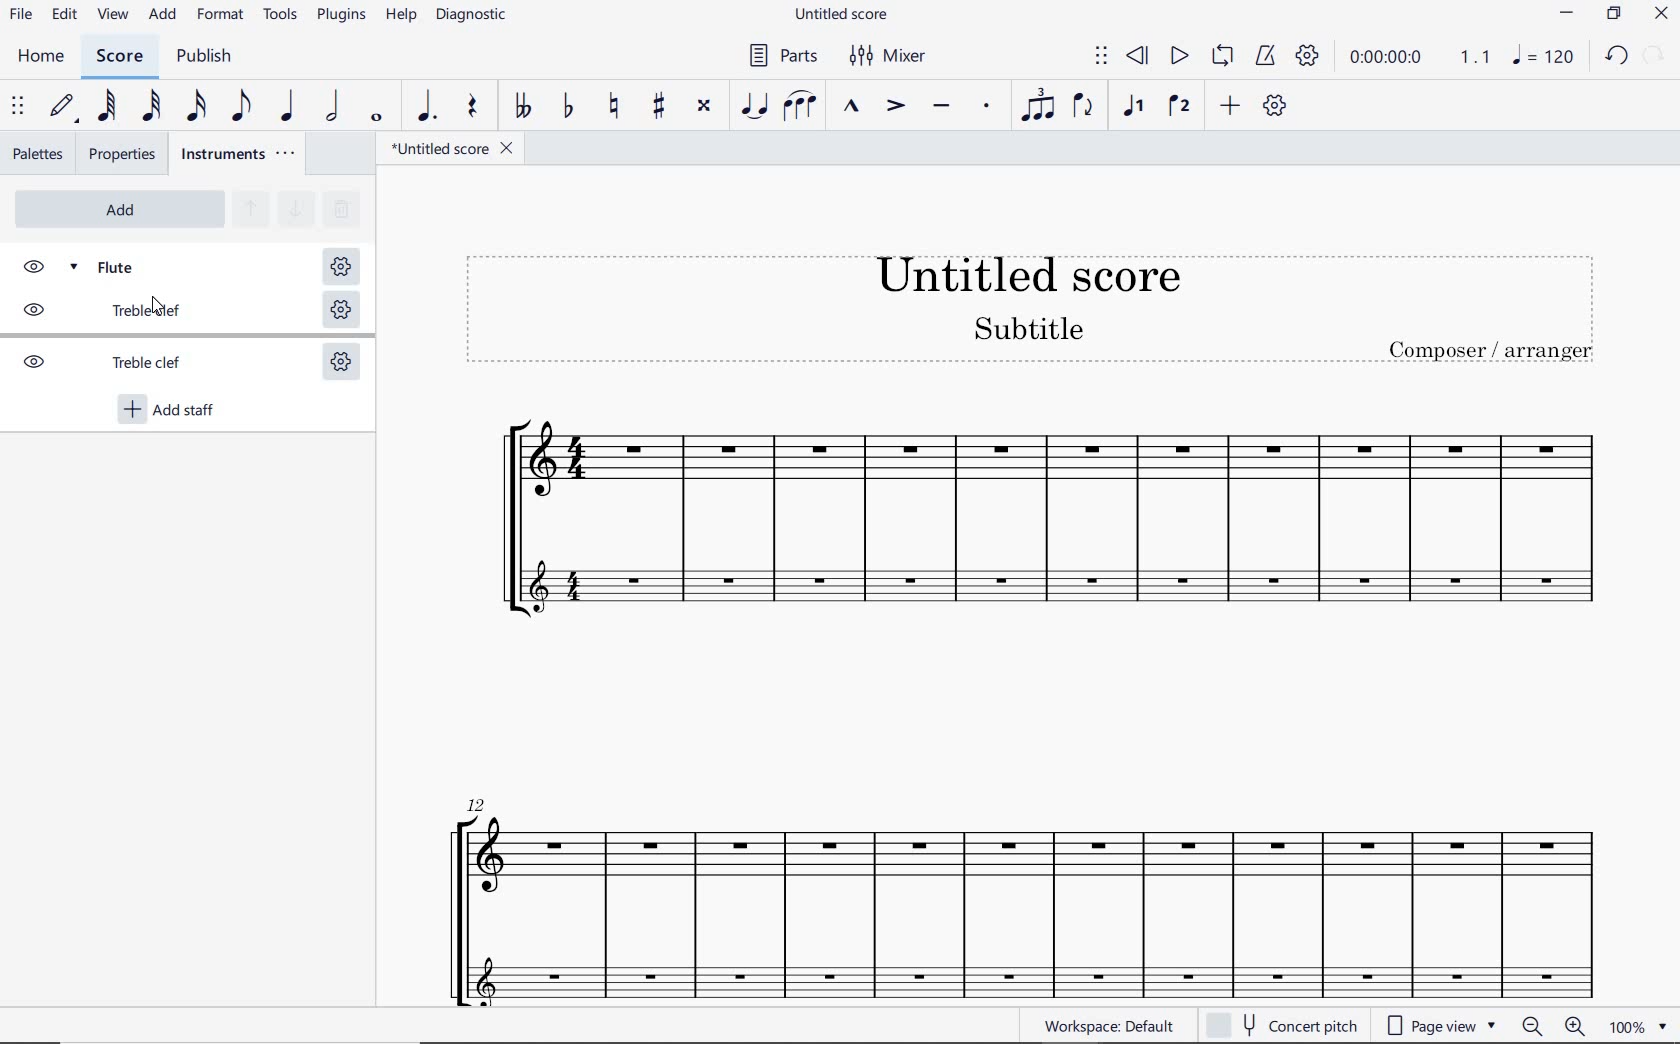 This screenshot has height=1044, width=1680. Describe the element at coordinates (1022, 475) in the screenshot. I see `Flute Instrument` at that location.